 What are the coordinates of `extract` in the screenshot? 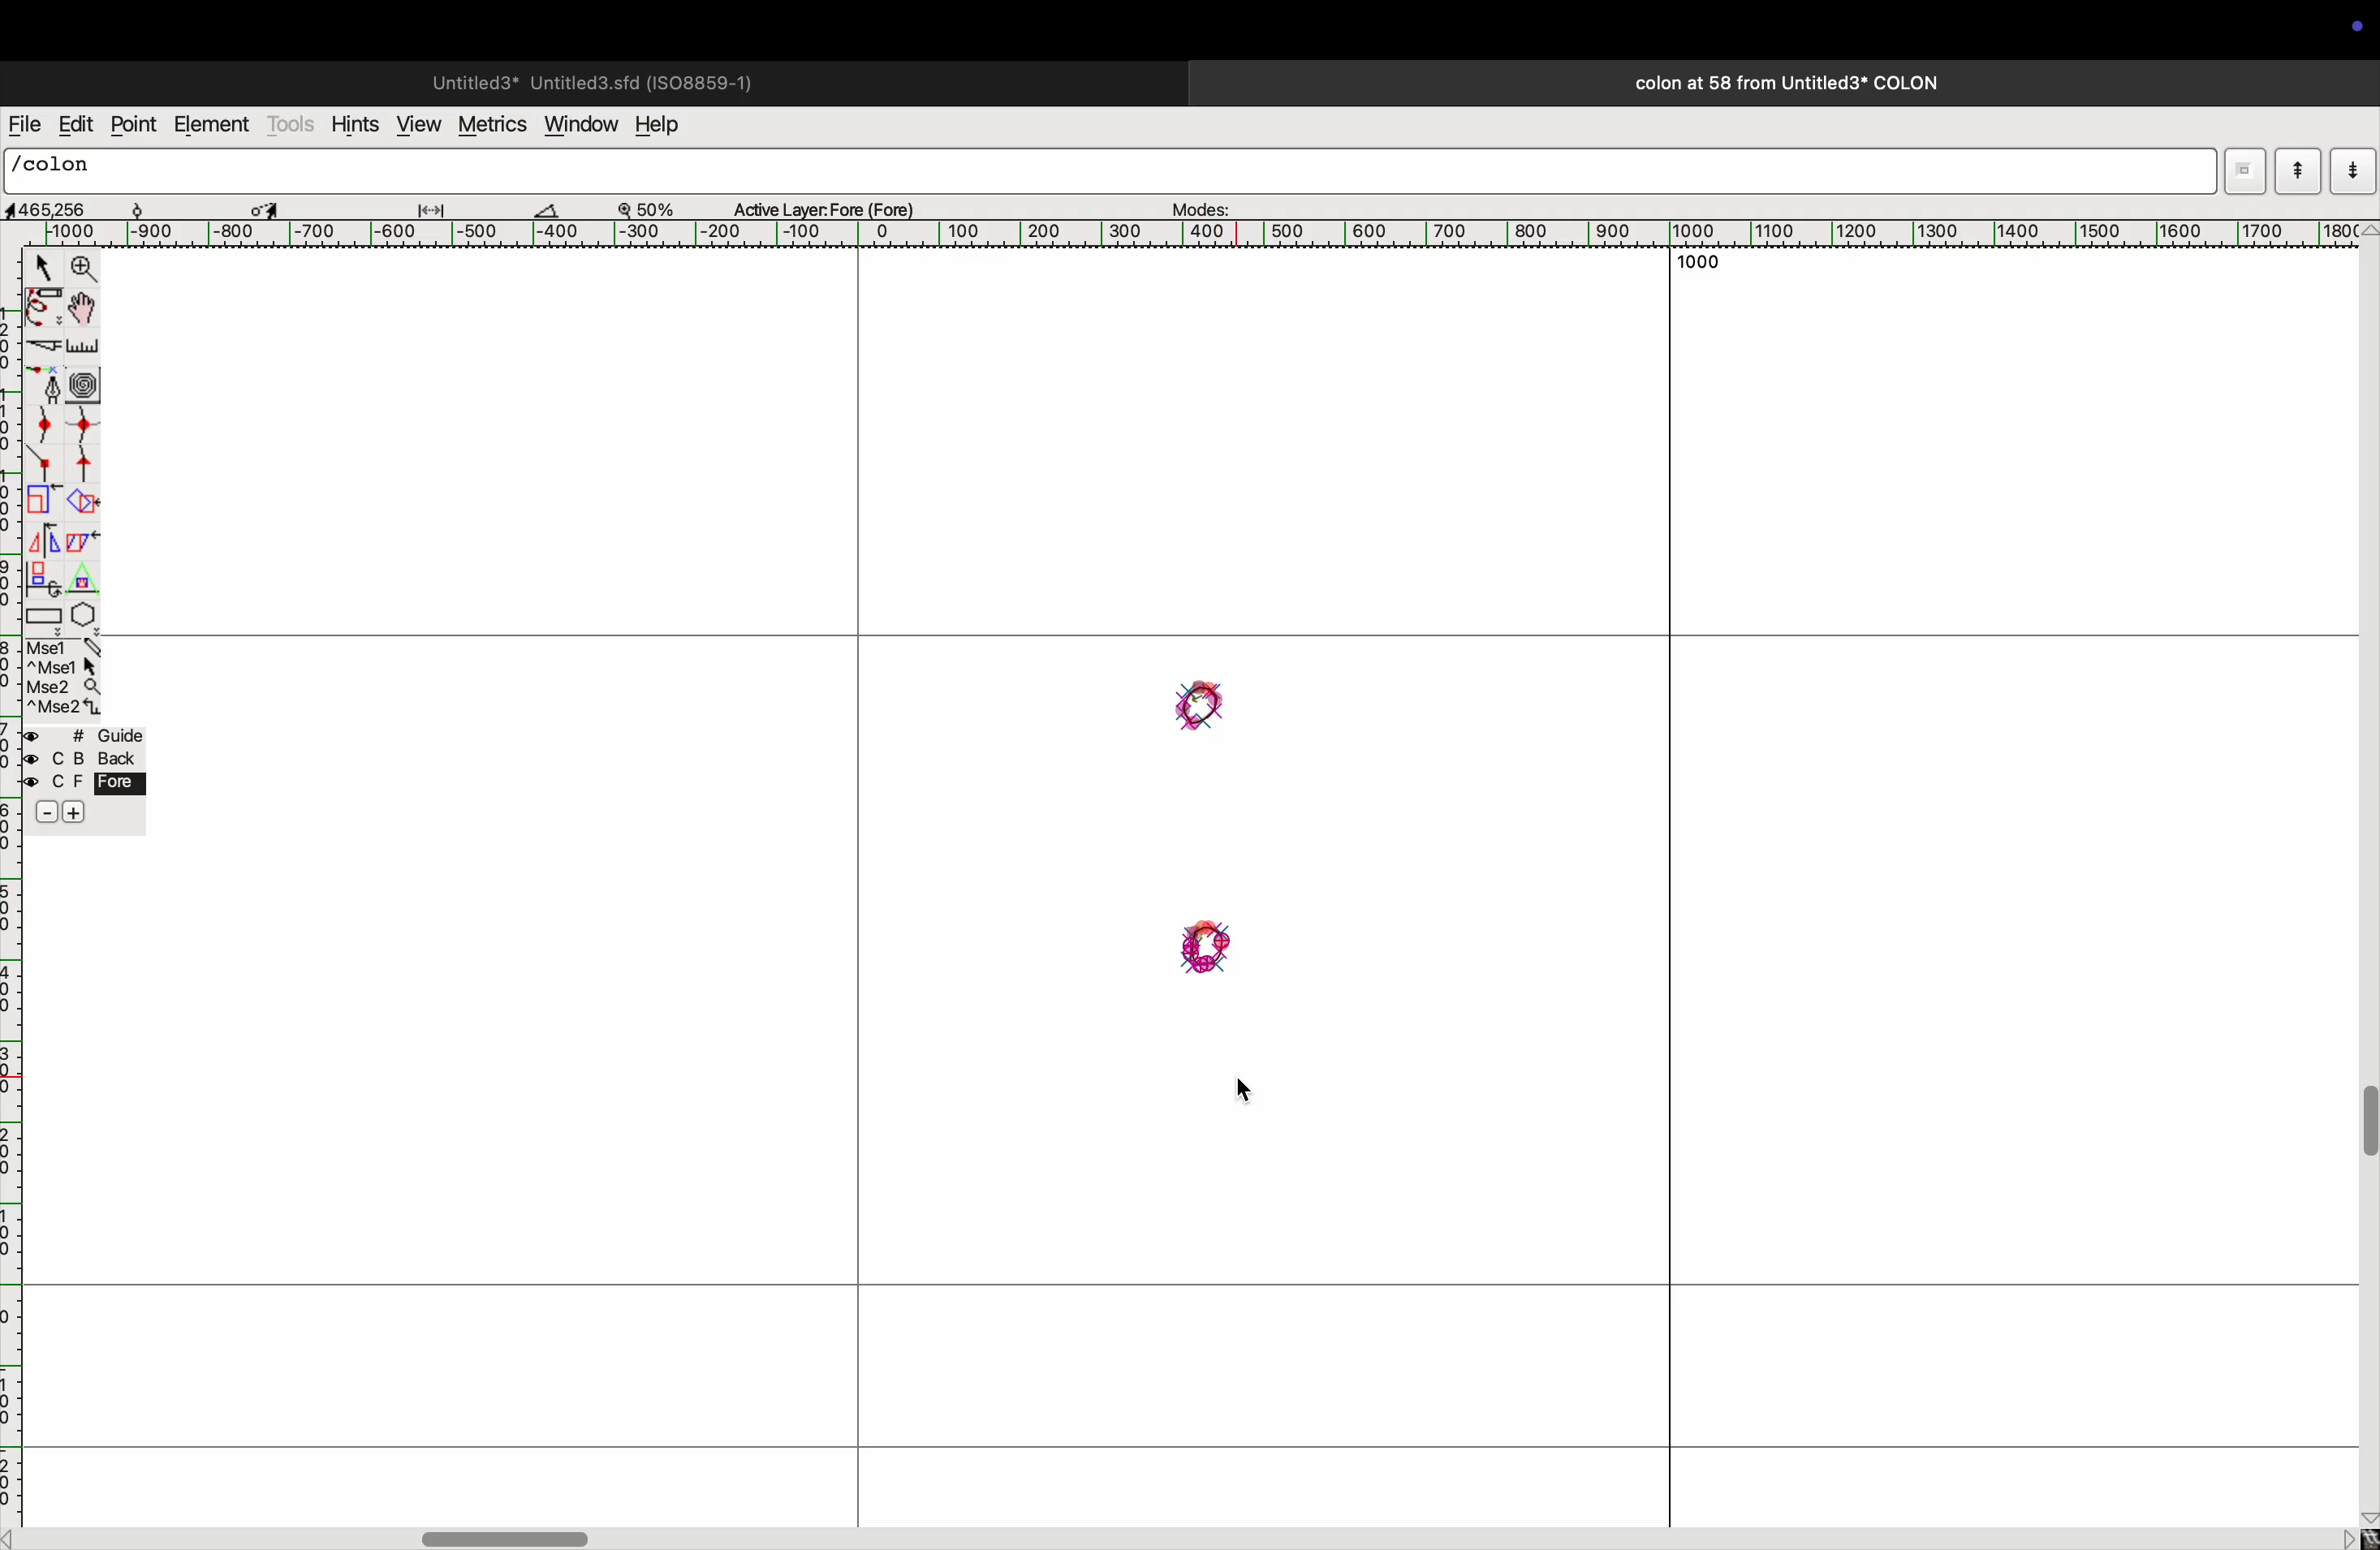 It's located at (82, 503).